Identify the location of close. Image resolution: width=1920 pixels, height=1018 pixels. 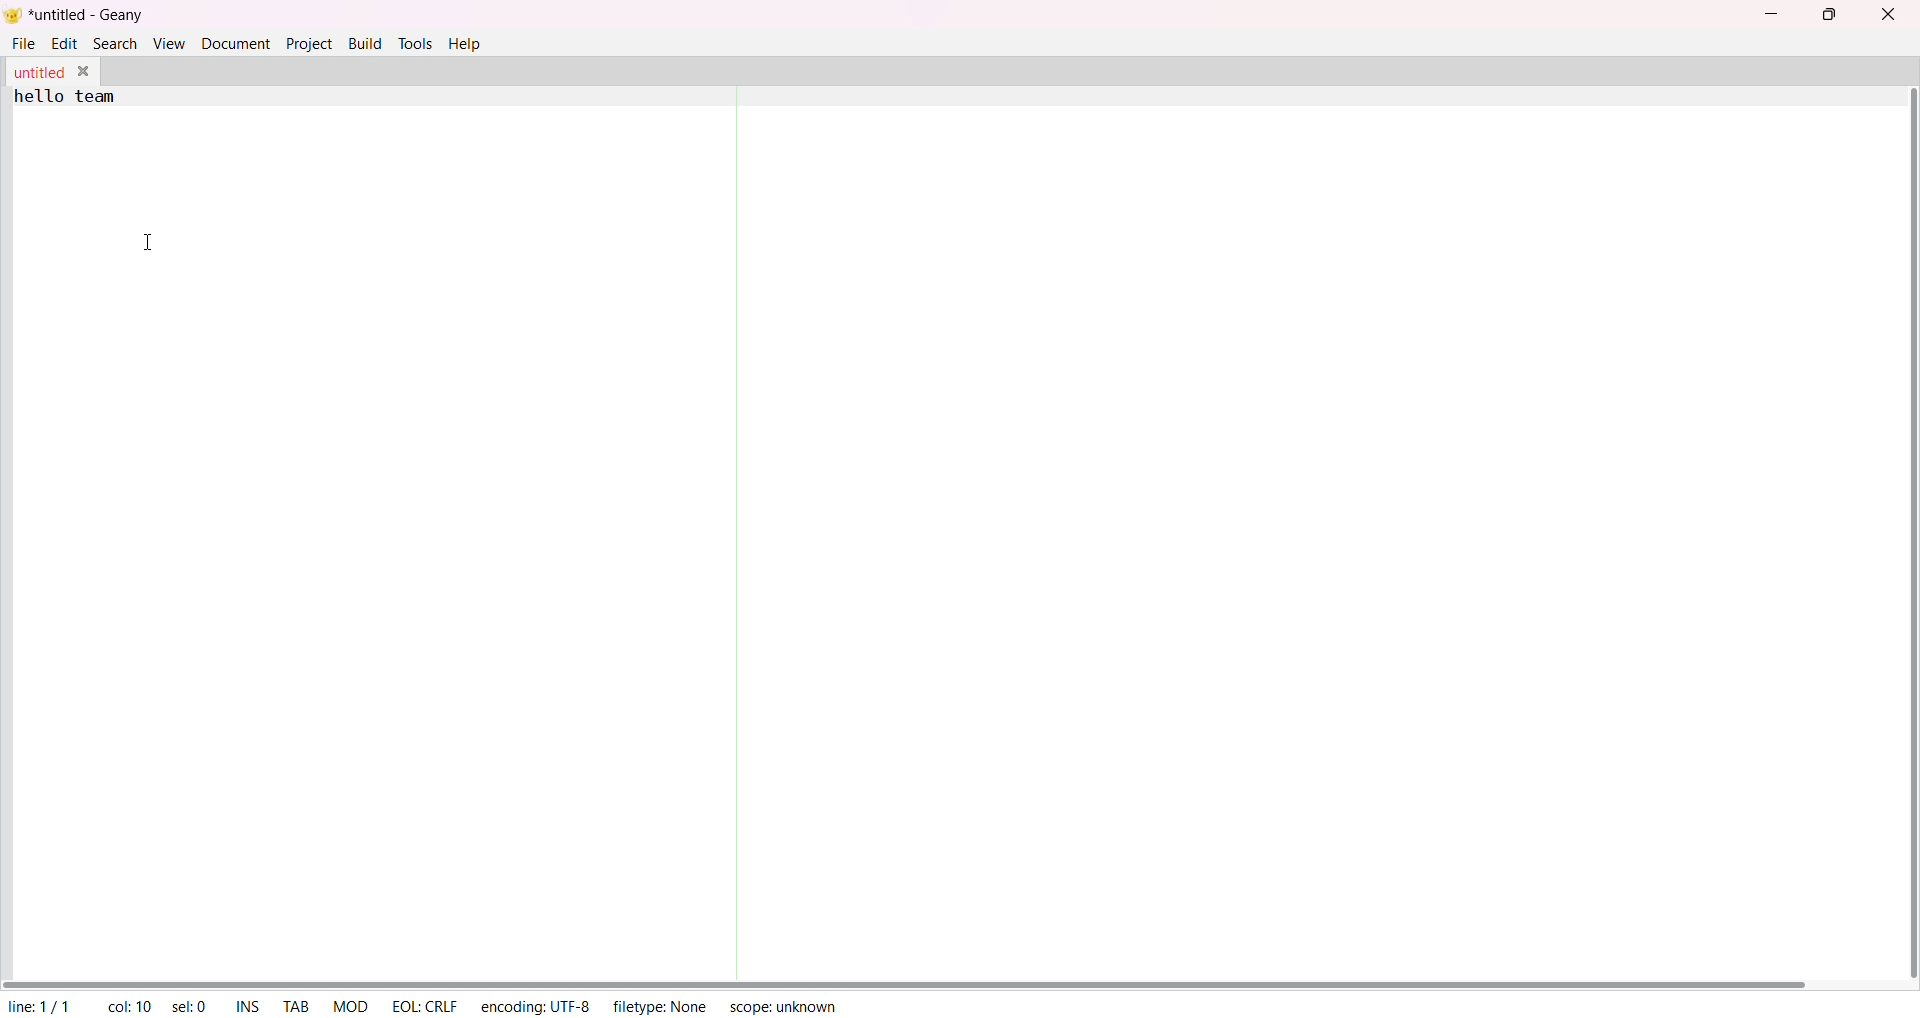
(1889, 18).